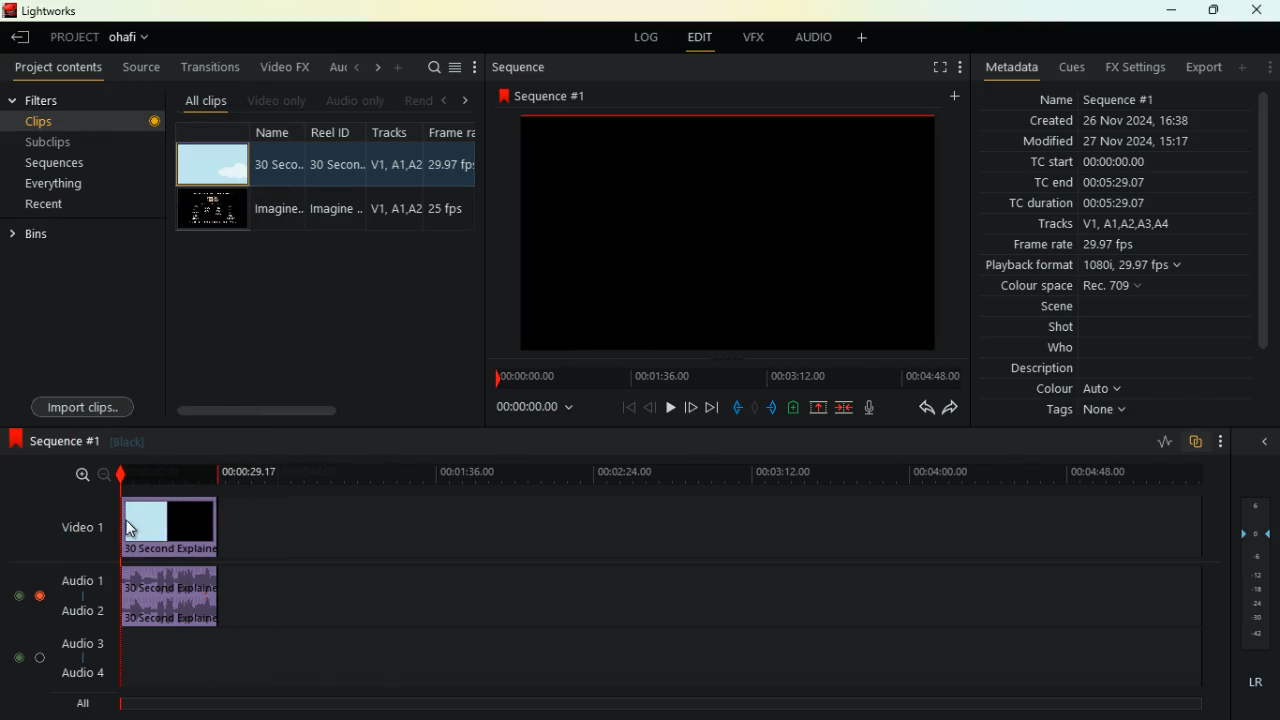 The image size is (1280, 720). I want to click on add, so click(869, 40).